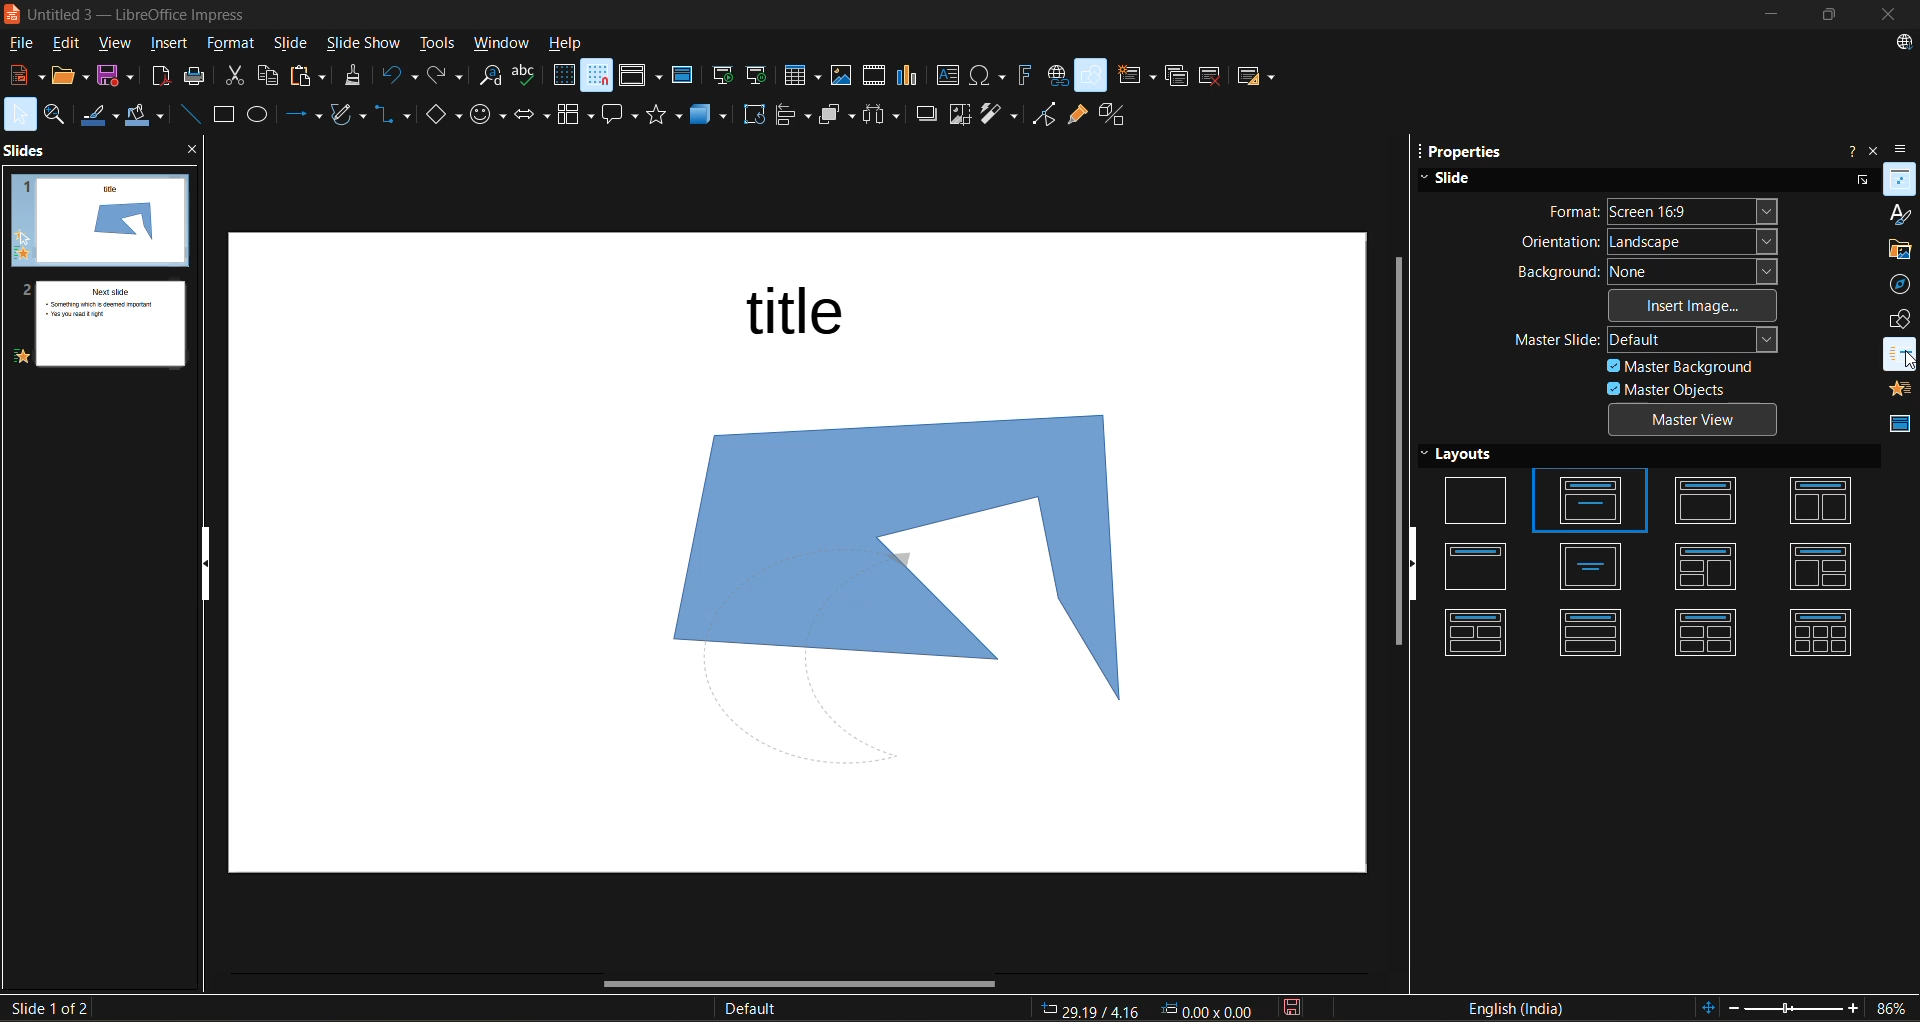 The height and width of the screenshot is (1022, 1920). I want to click on edit, so click(72, 46).